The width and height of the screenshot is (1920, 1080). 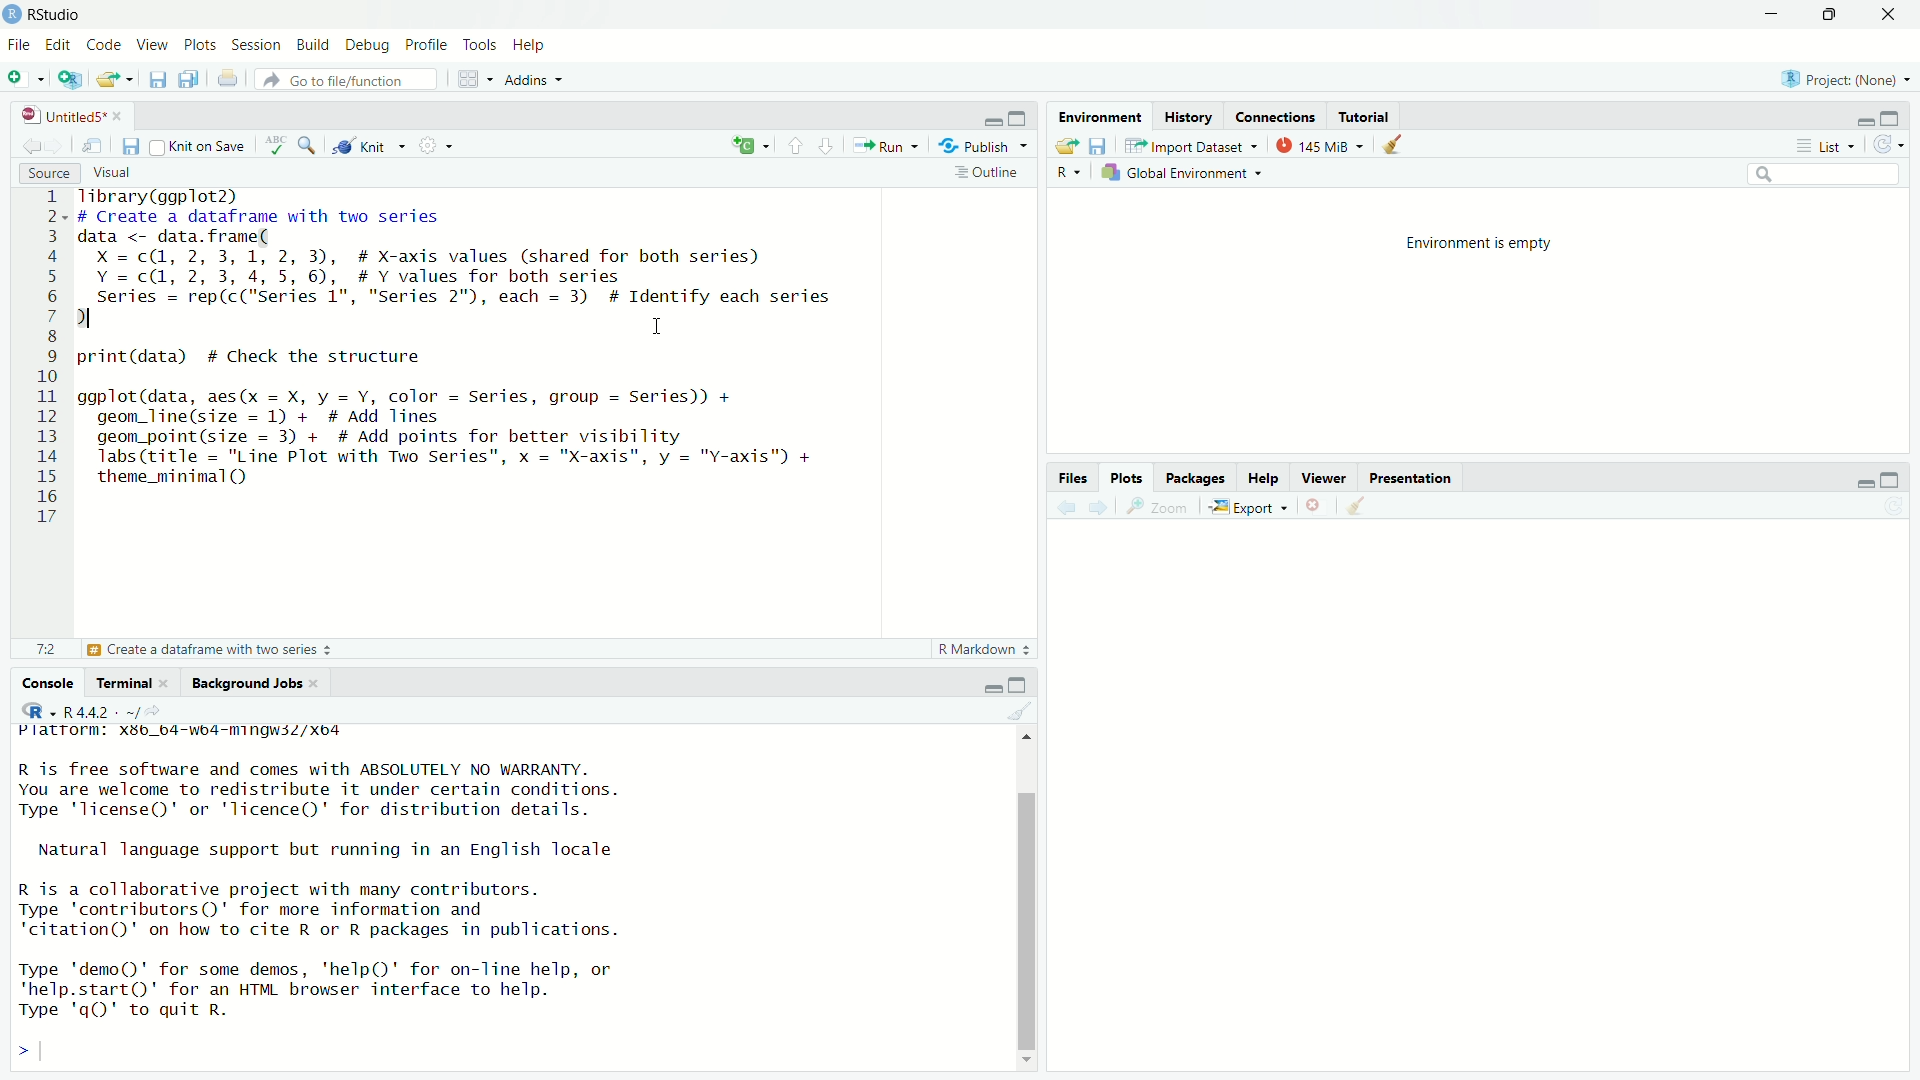 What do you see at coordinates (1027, 905) in the screenshot?
I see `Scrollbar ` at bounding box center [1027, 905].